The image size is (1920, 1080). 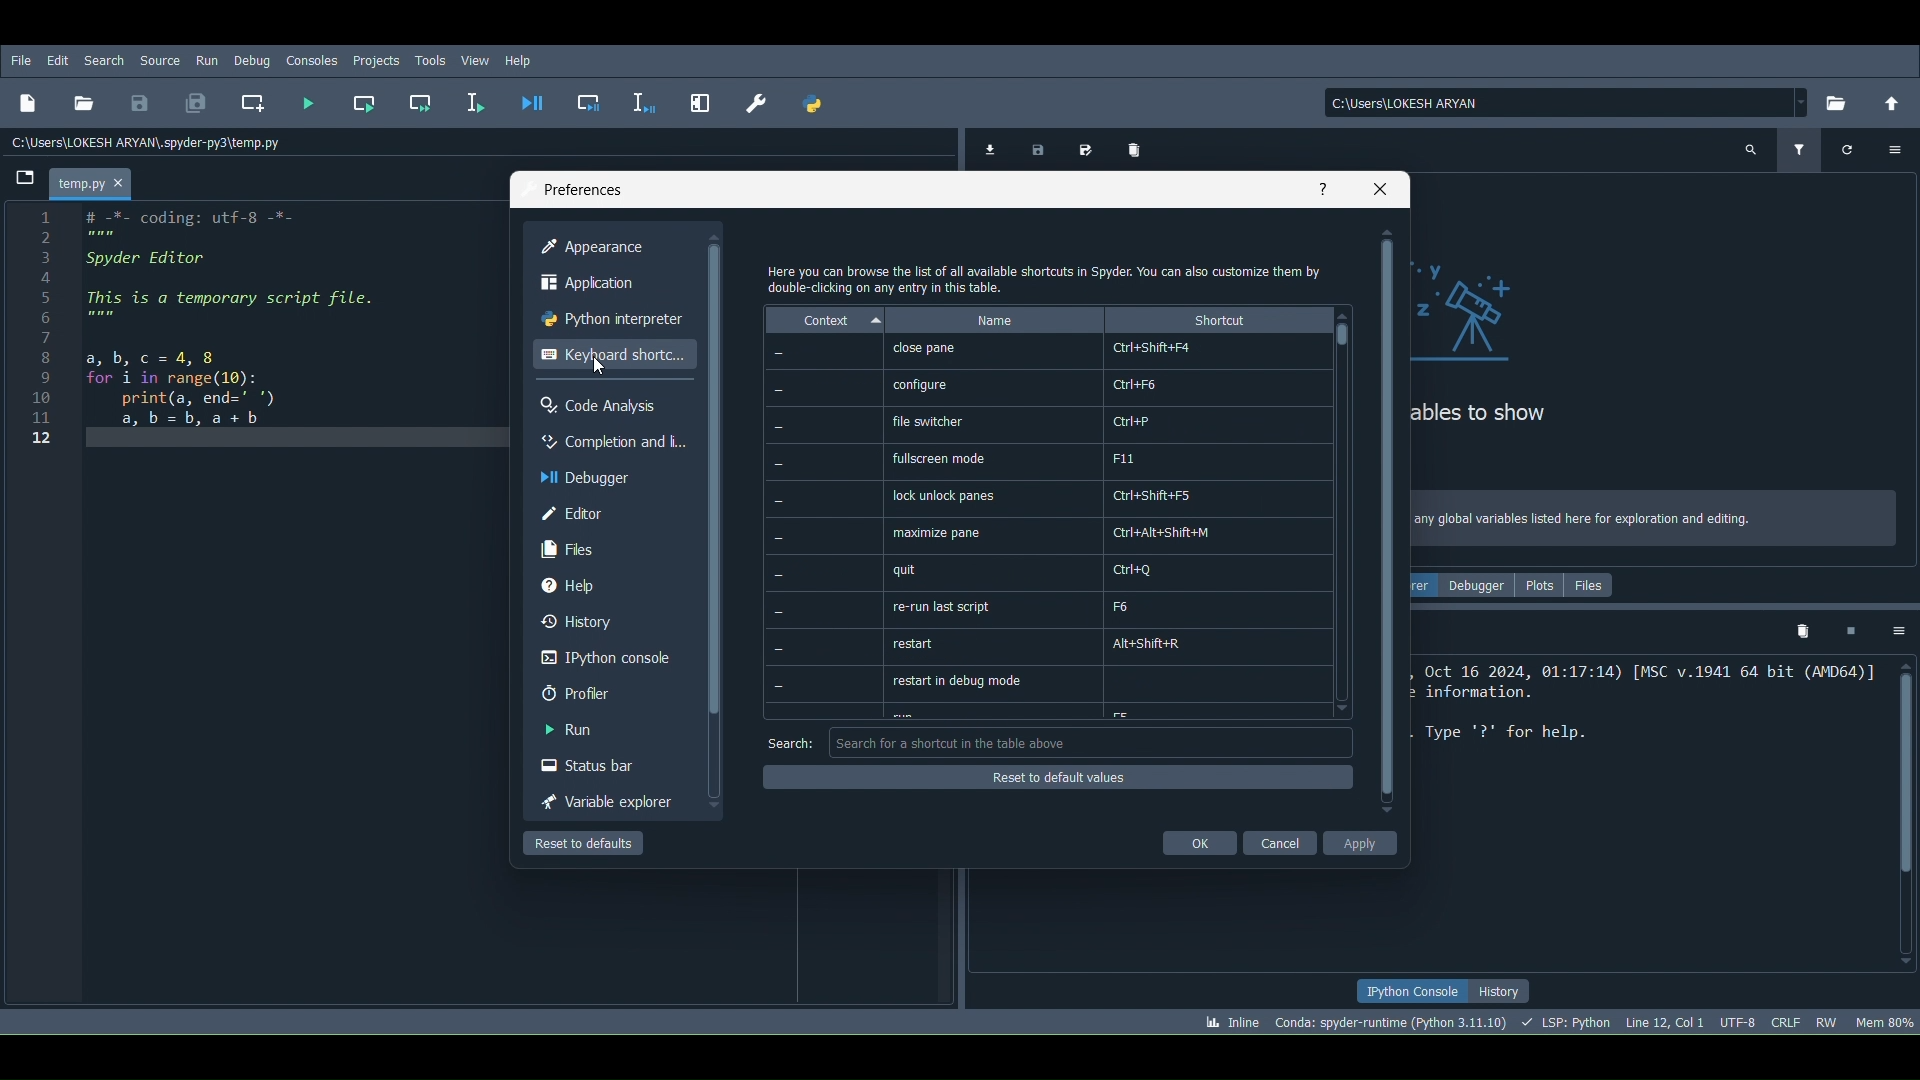 What do you see at coordinates (1348, 516) in the screenshot?
I see `Shortcuts` at bounding box center [1348, 516].